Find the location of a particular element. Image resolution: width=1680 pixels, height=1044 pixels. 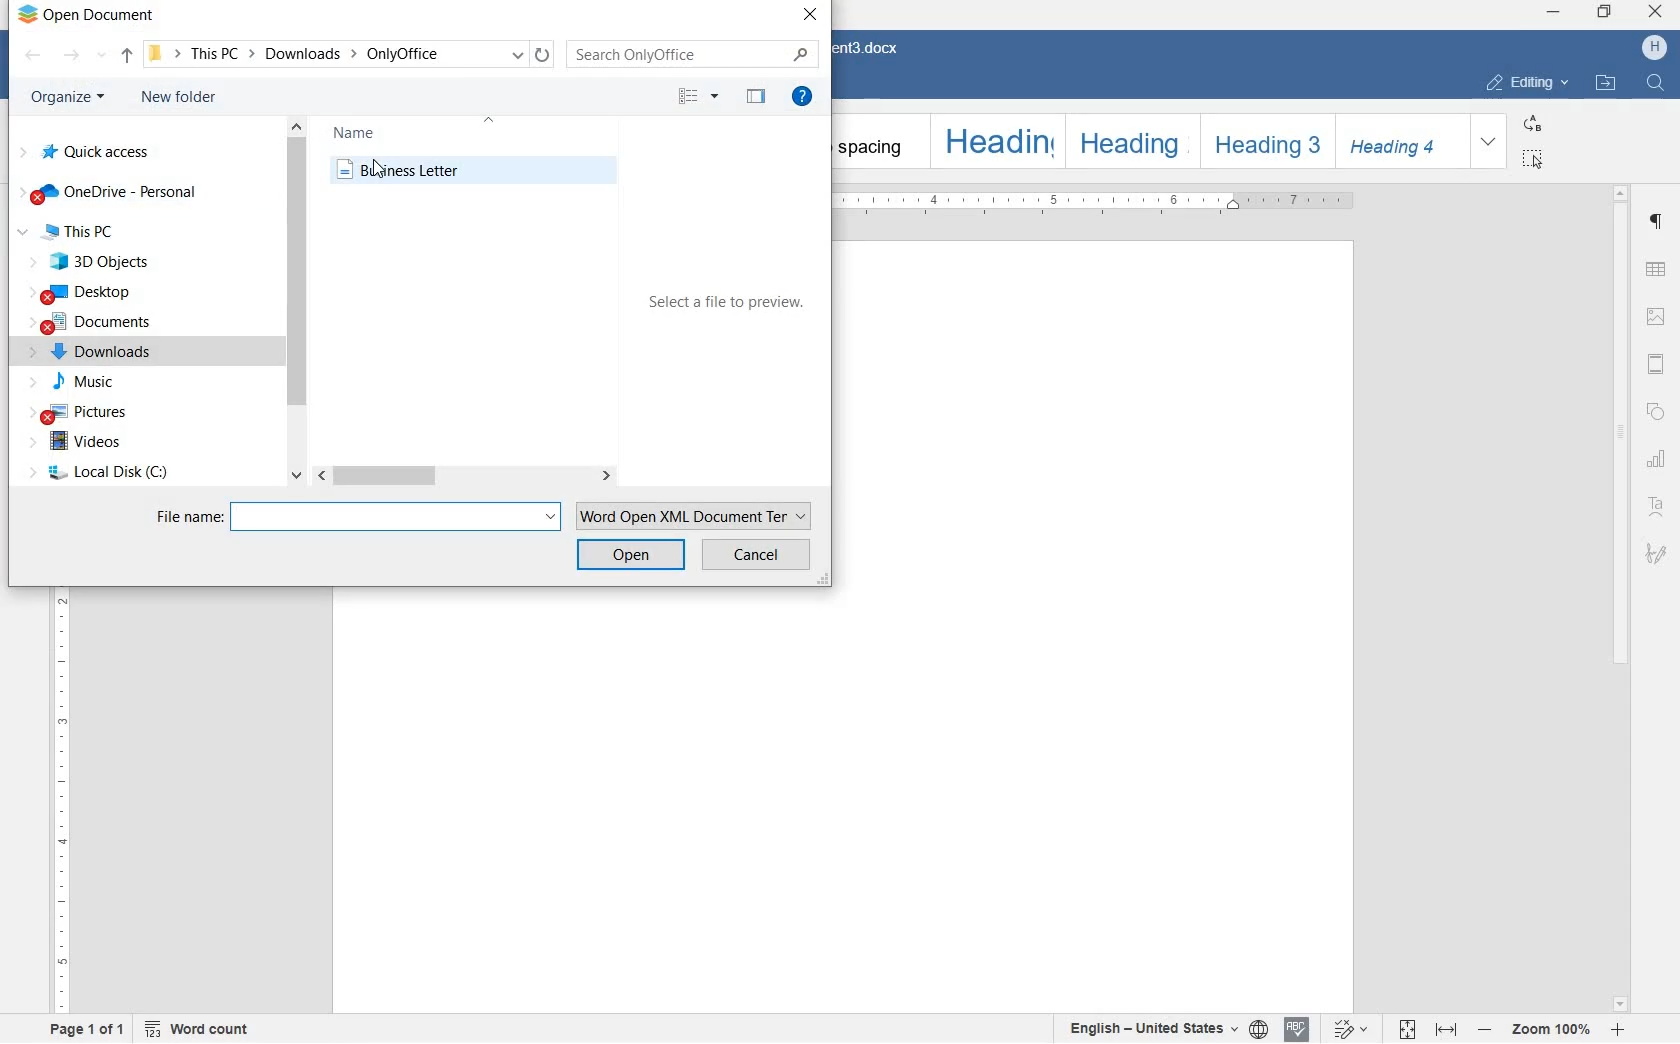

file path is located at coordinates (165, 54).